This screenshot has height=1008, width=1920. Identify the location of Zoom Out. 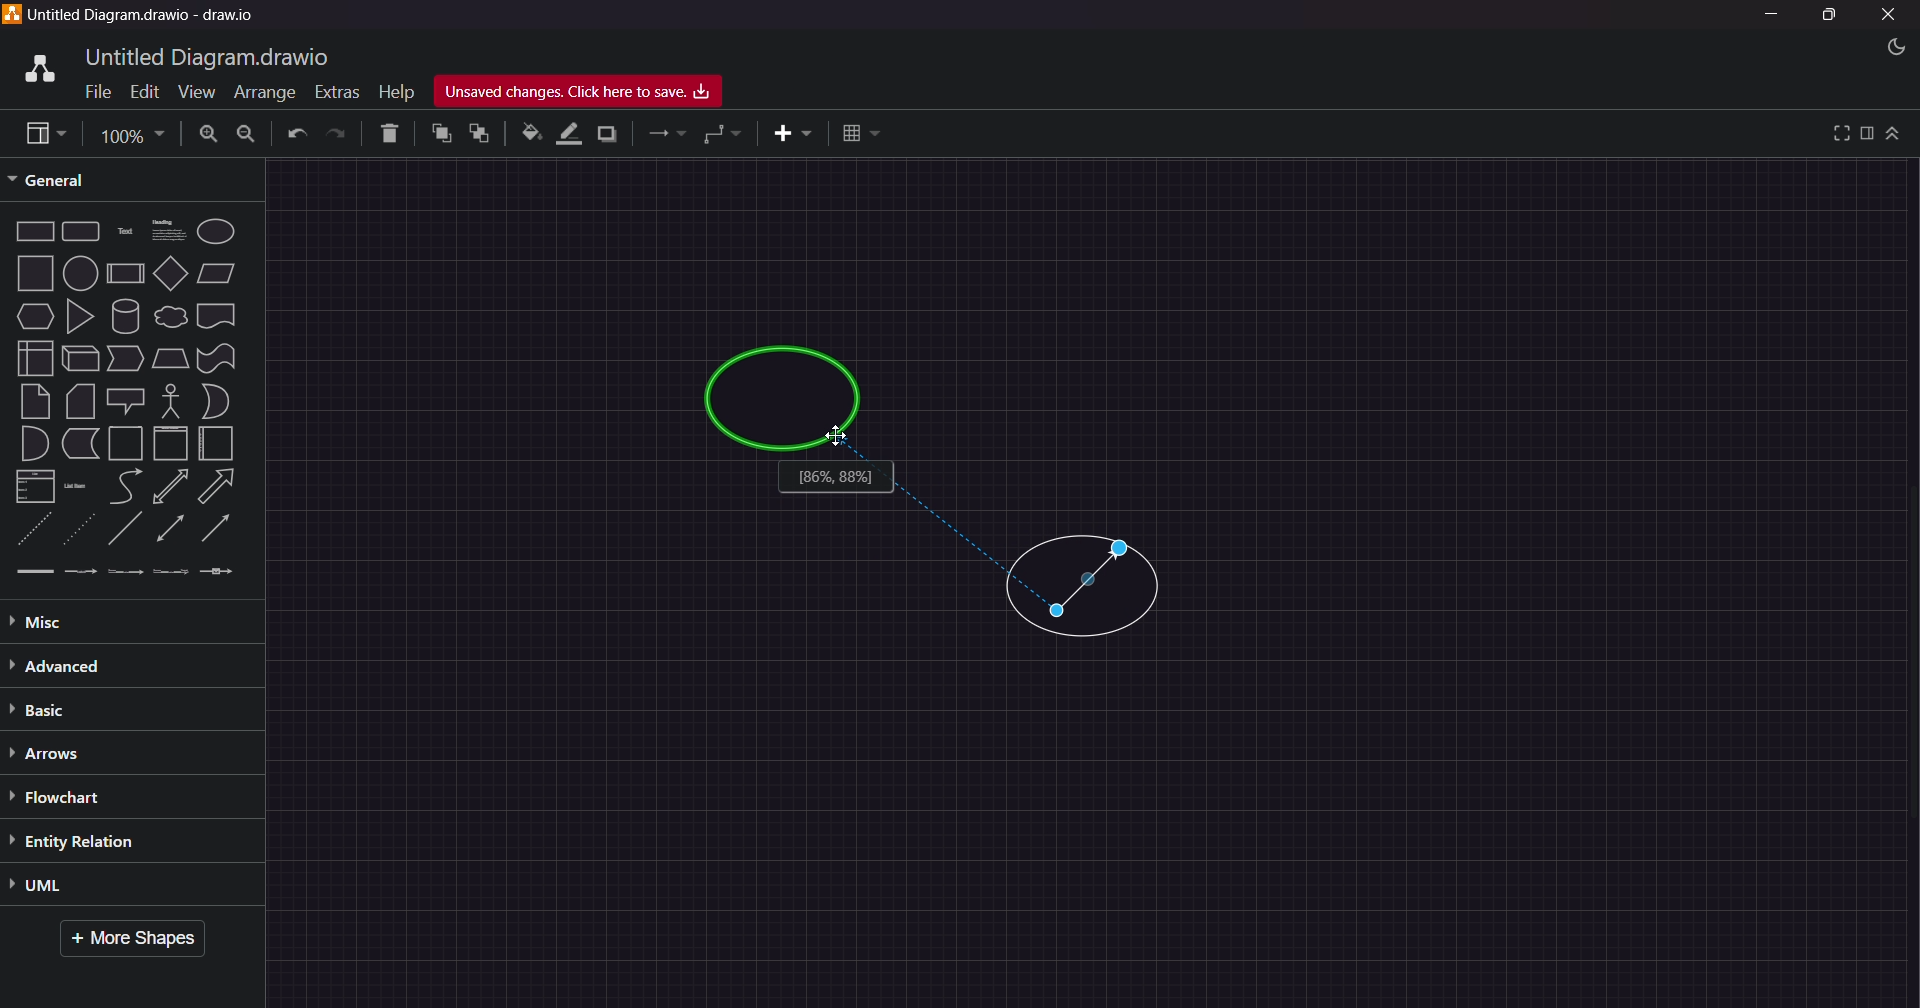
(247, 136).